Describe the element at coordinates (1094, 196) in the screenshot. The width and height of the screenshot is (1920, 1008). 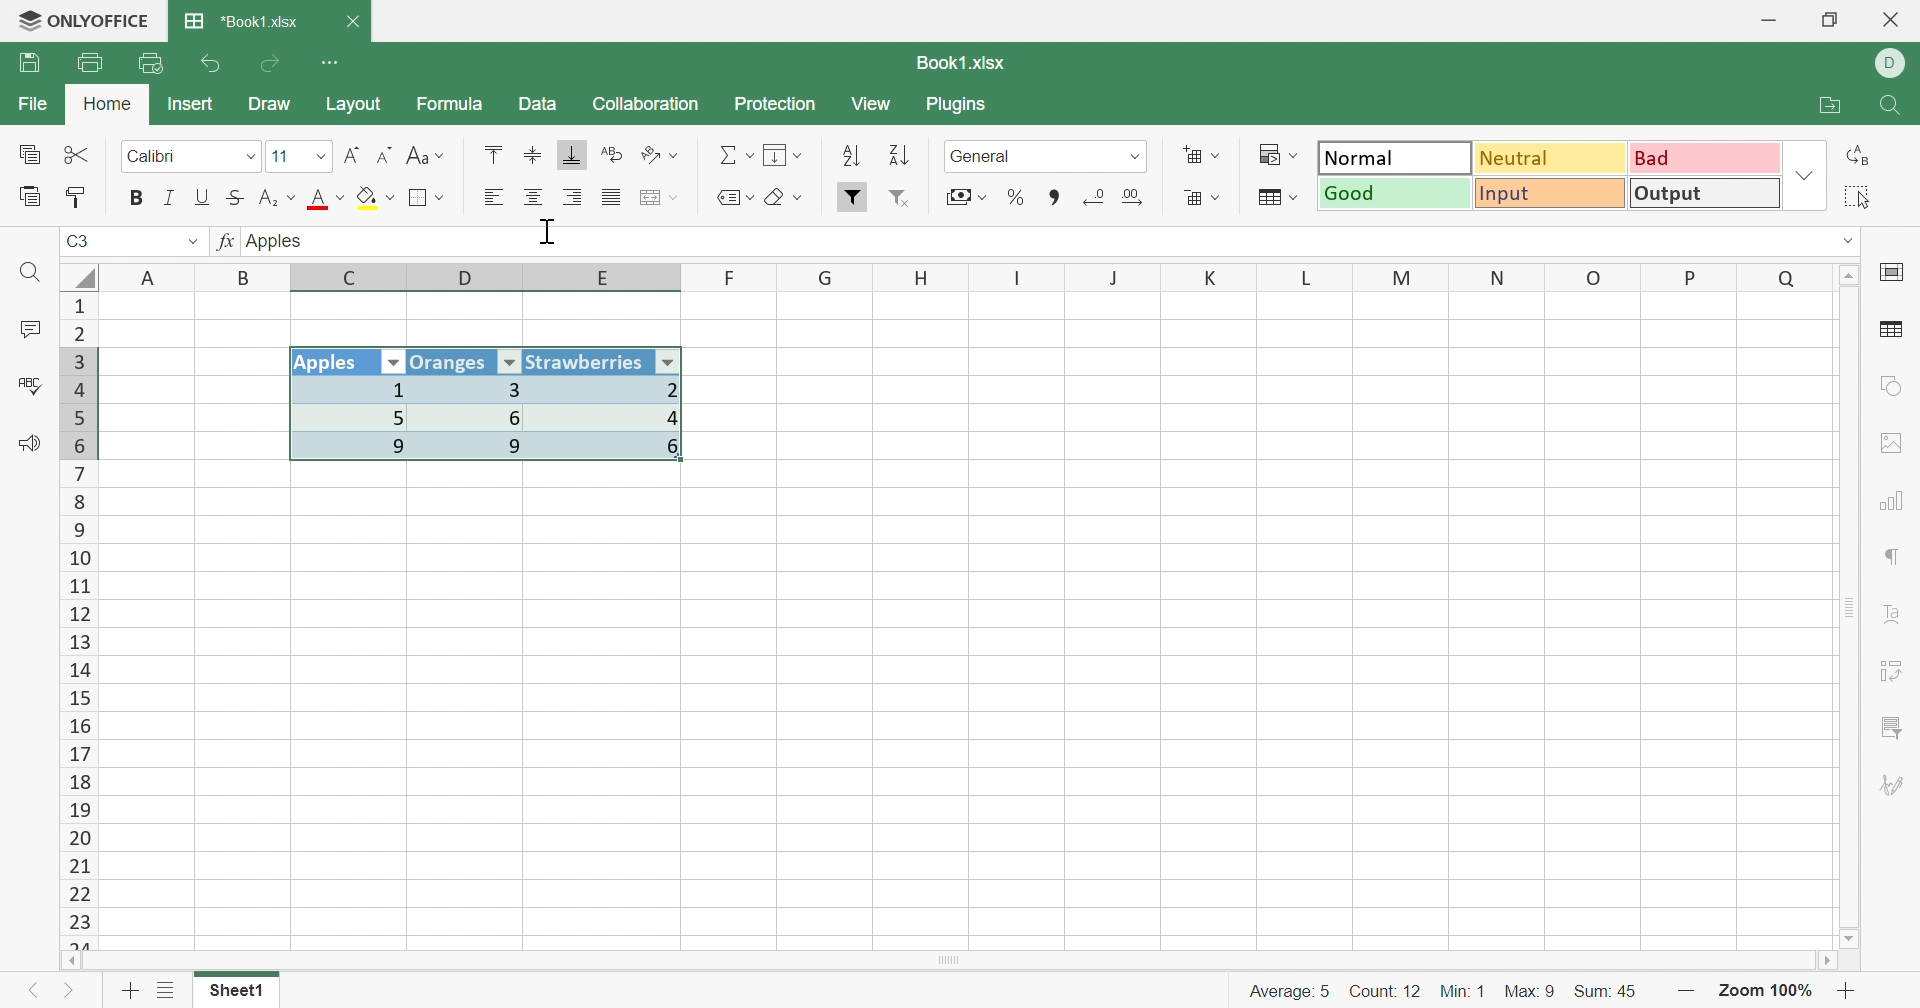
I see `Decrease decimals` at that location.